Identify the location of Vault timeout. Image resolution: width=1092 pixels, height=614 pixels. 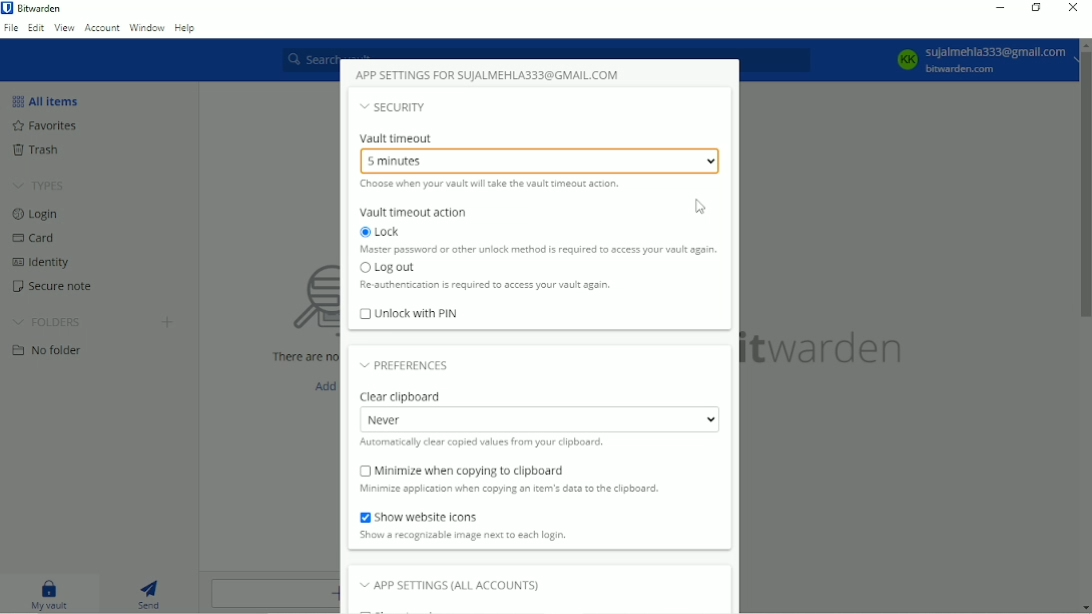
(399, 138).